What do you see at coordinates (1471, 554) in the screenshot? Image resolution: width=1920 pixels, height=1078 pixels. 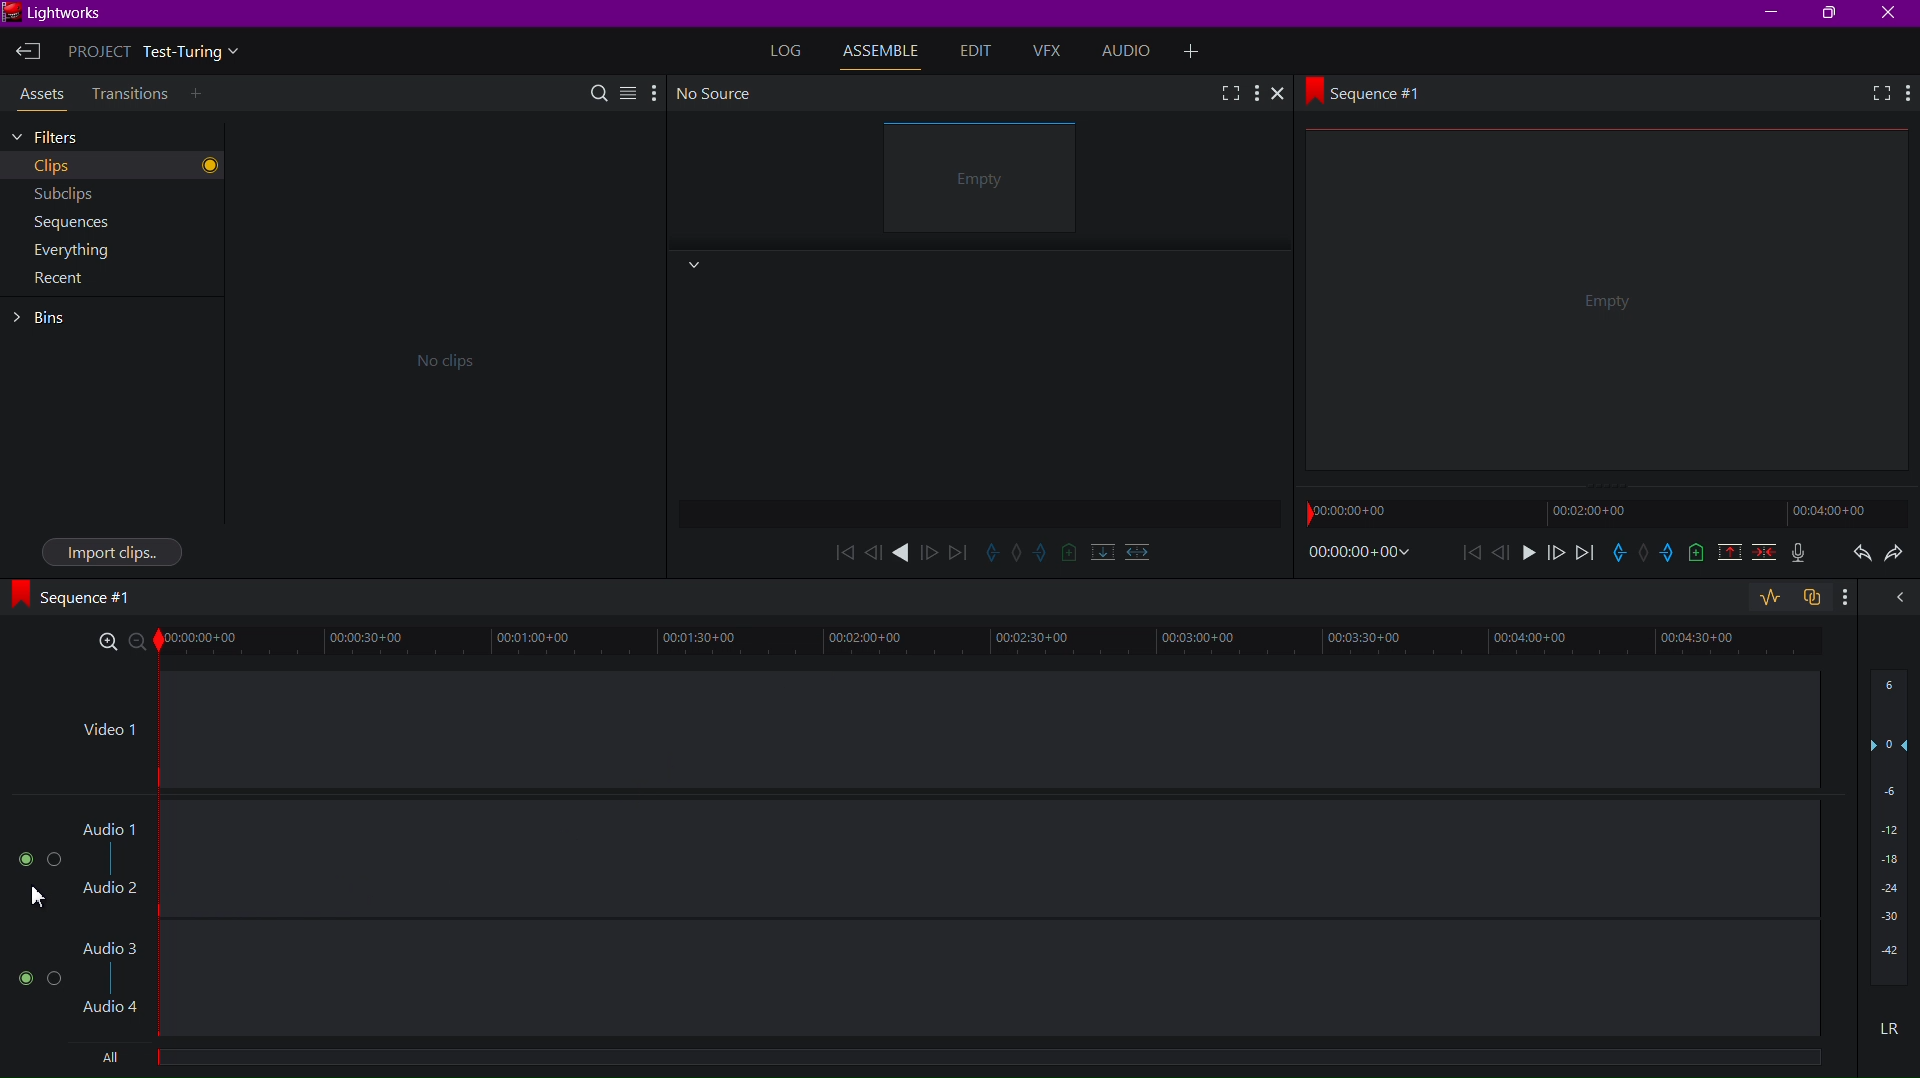 I see `beginning` at bounding box center [1471, 554].